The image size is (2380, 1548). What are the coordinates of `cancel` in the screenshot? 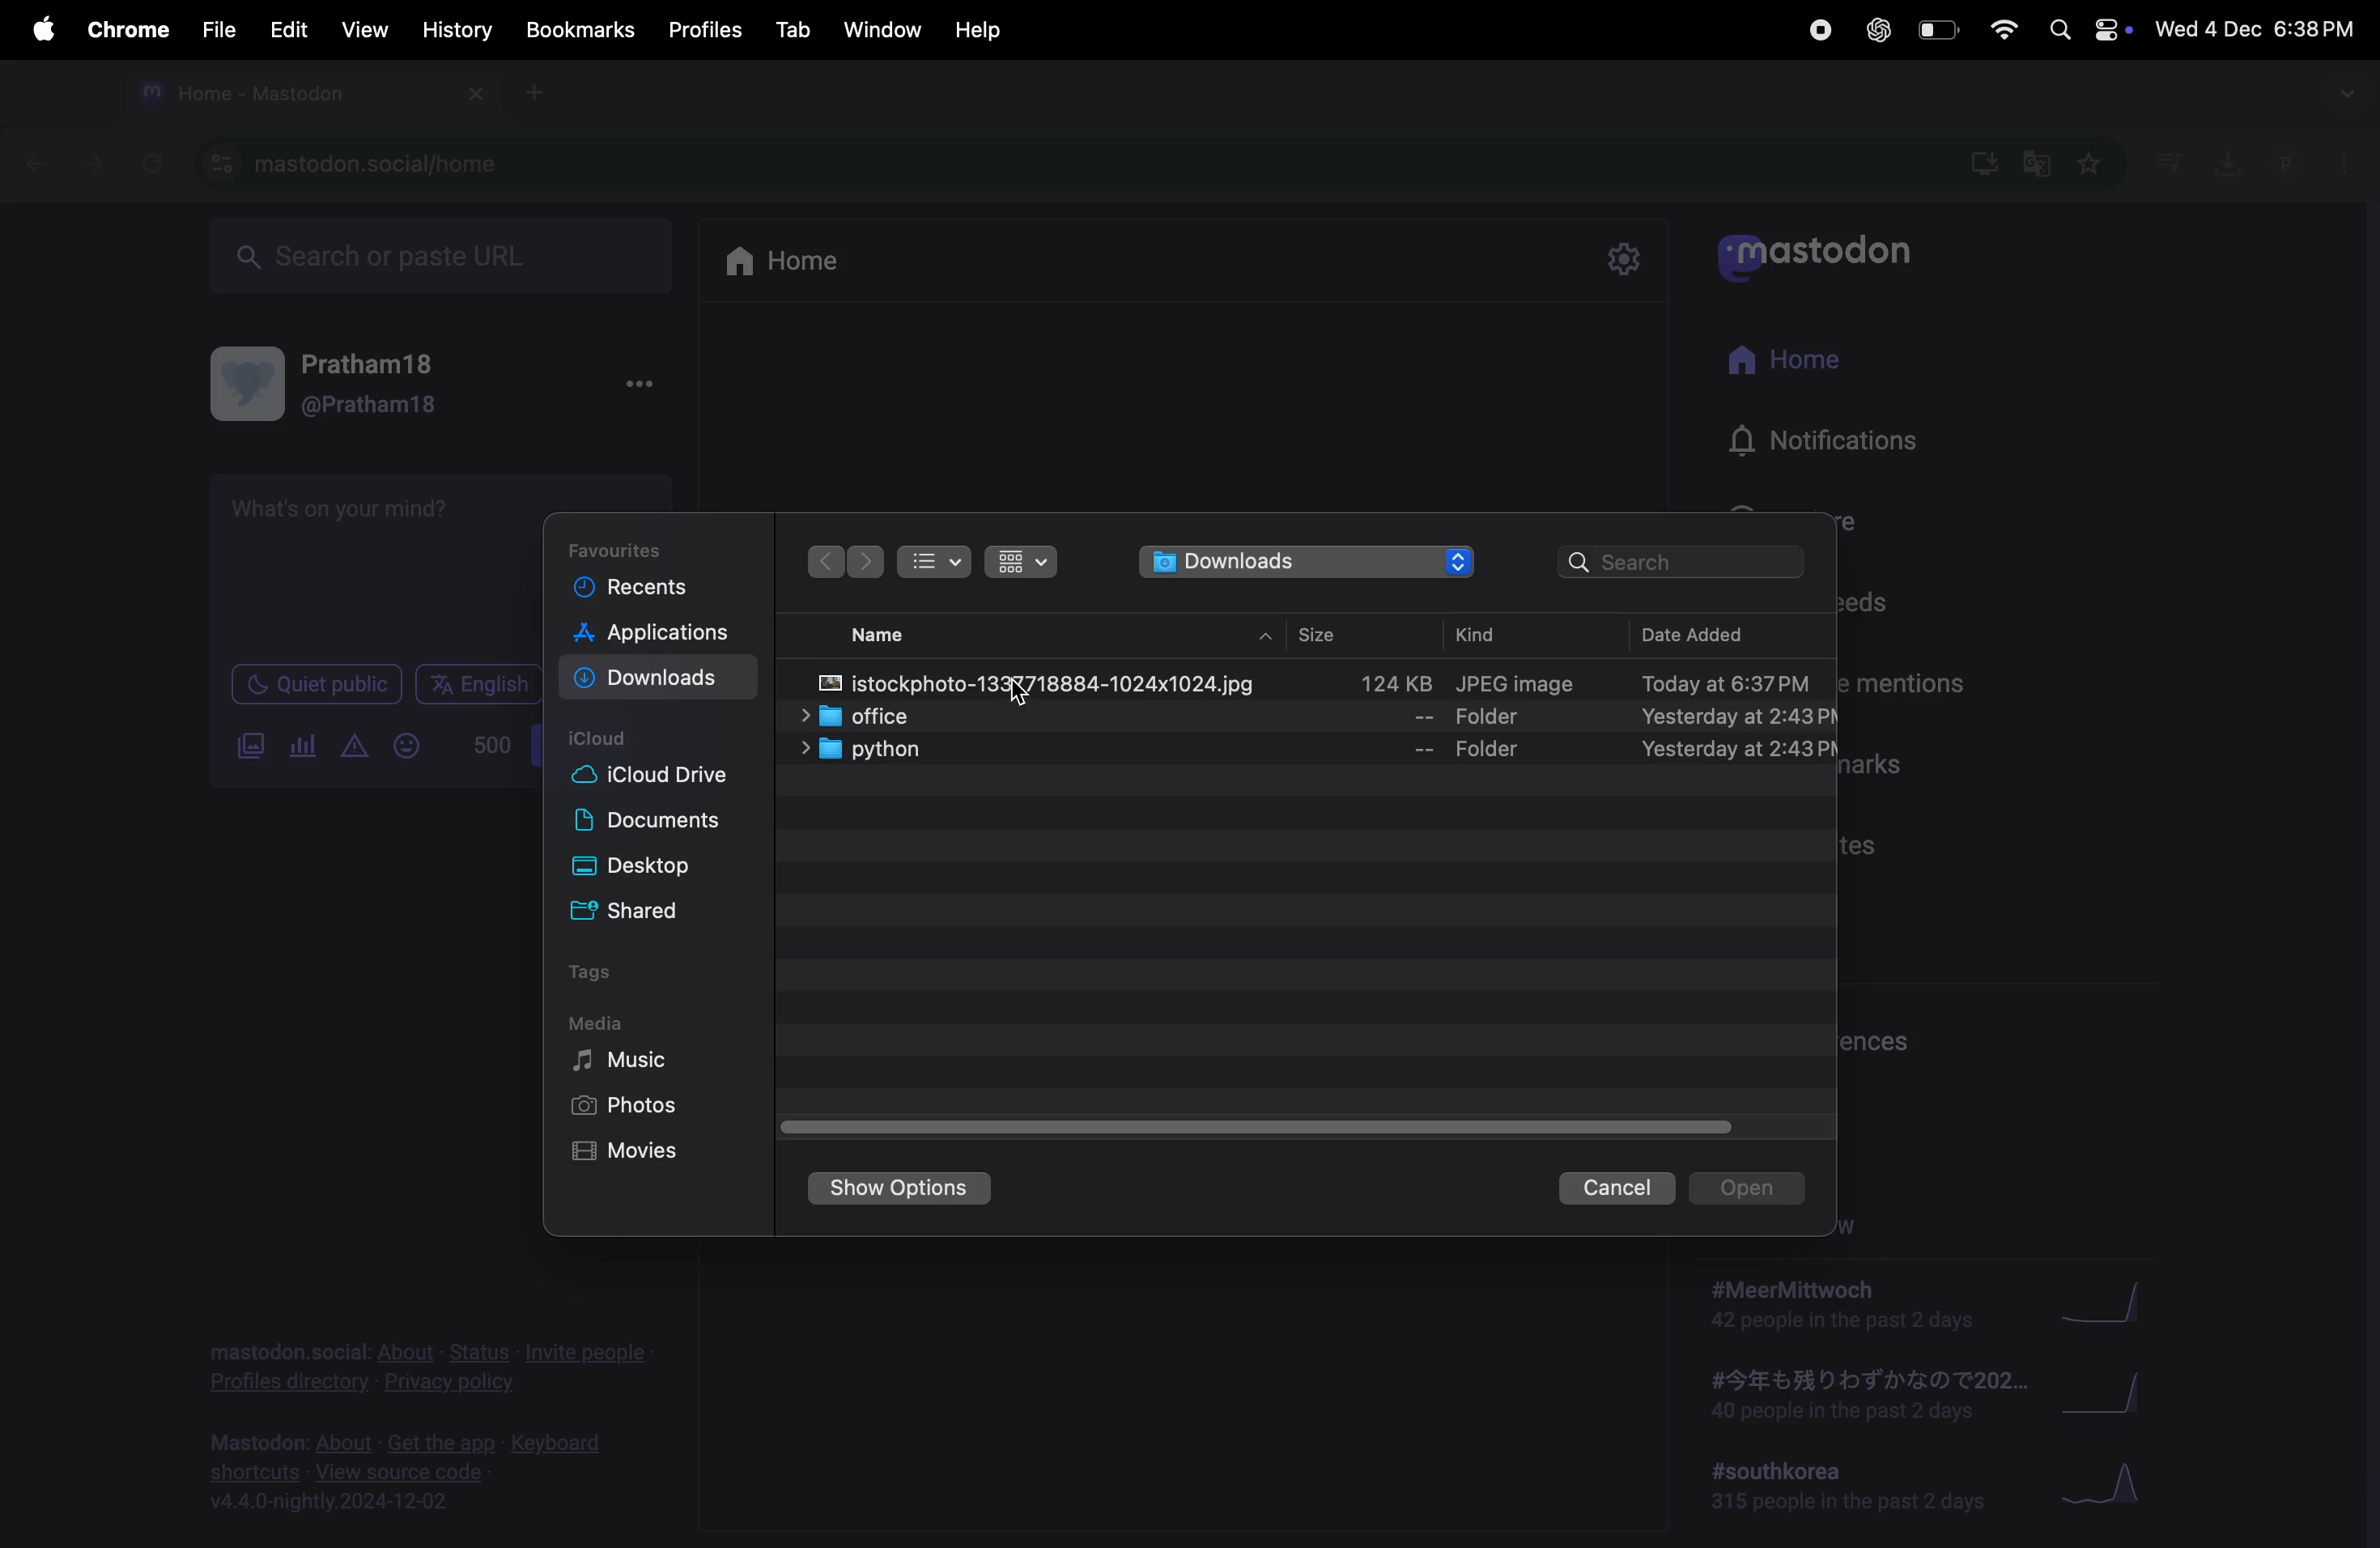 It's located at (1611, 1188).